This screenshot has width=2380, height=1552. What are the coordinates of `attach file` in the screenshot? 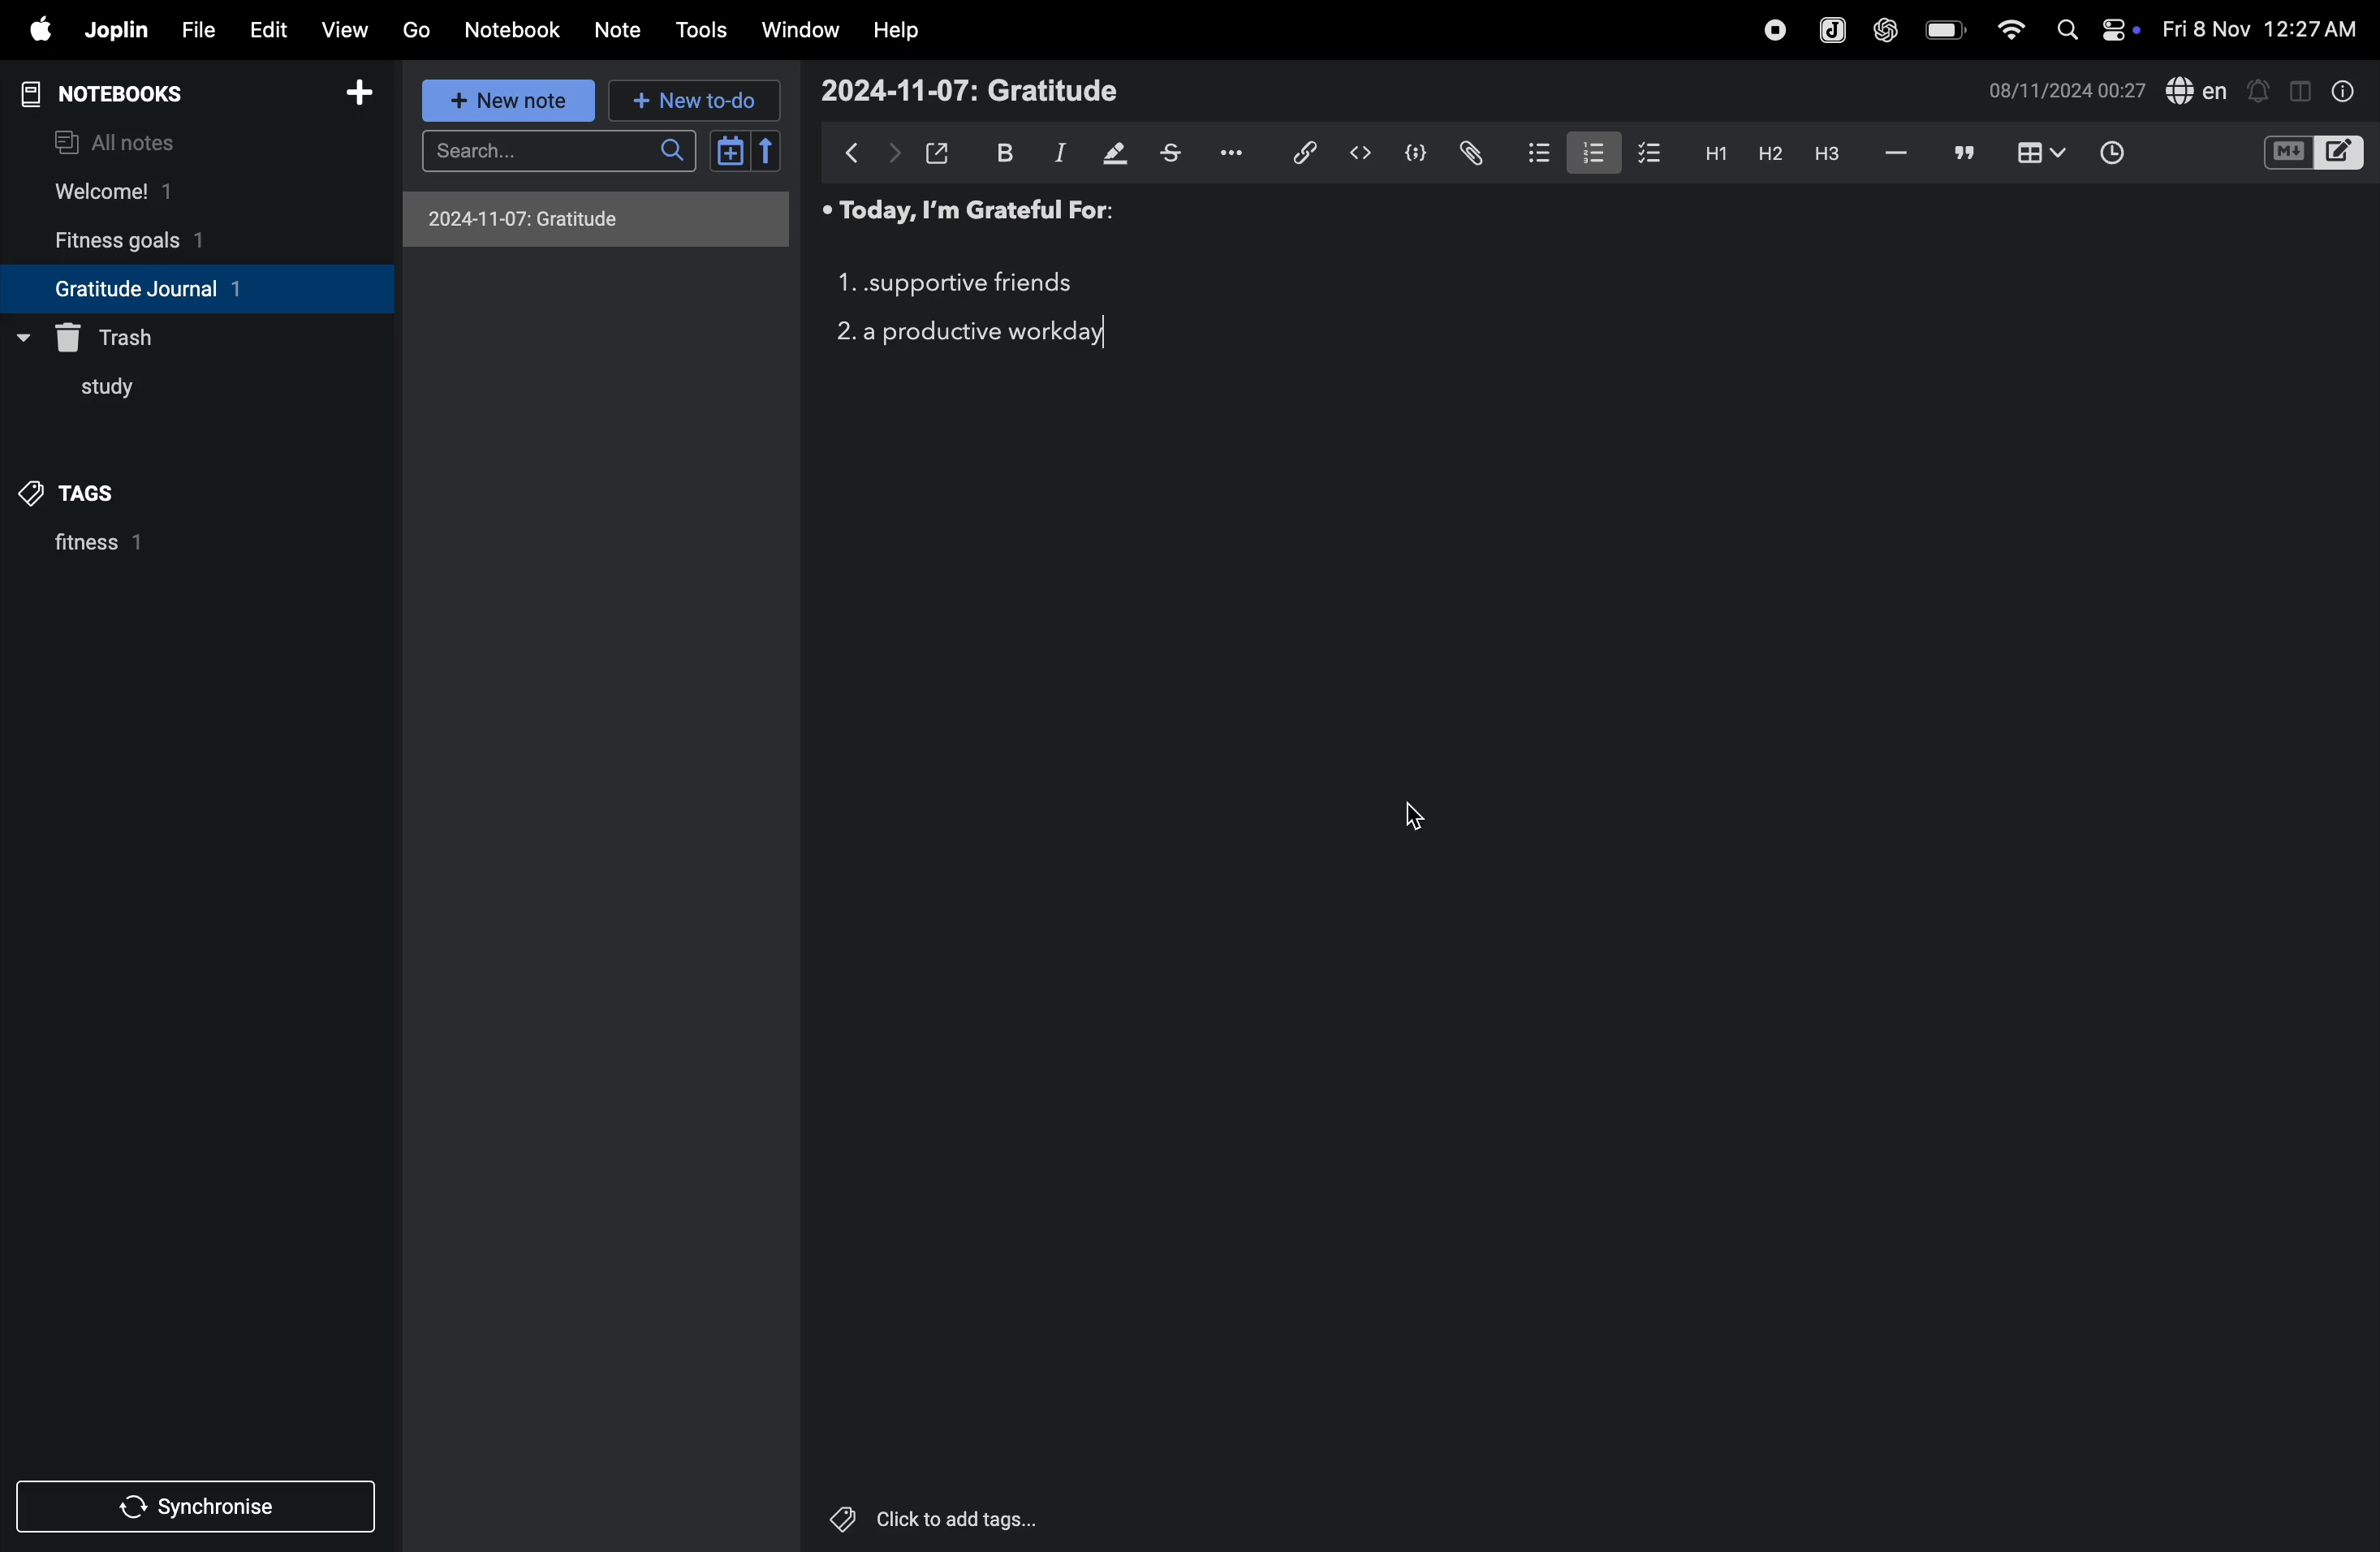 It's located at (1469, 152).